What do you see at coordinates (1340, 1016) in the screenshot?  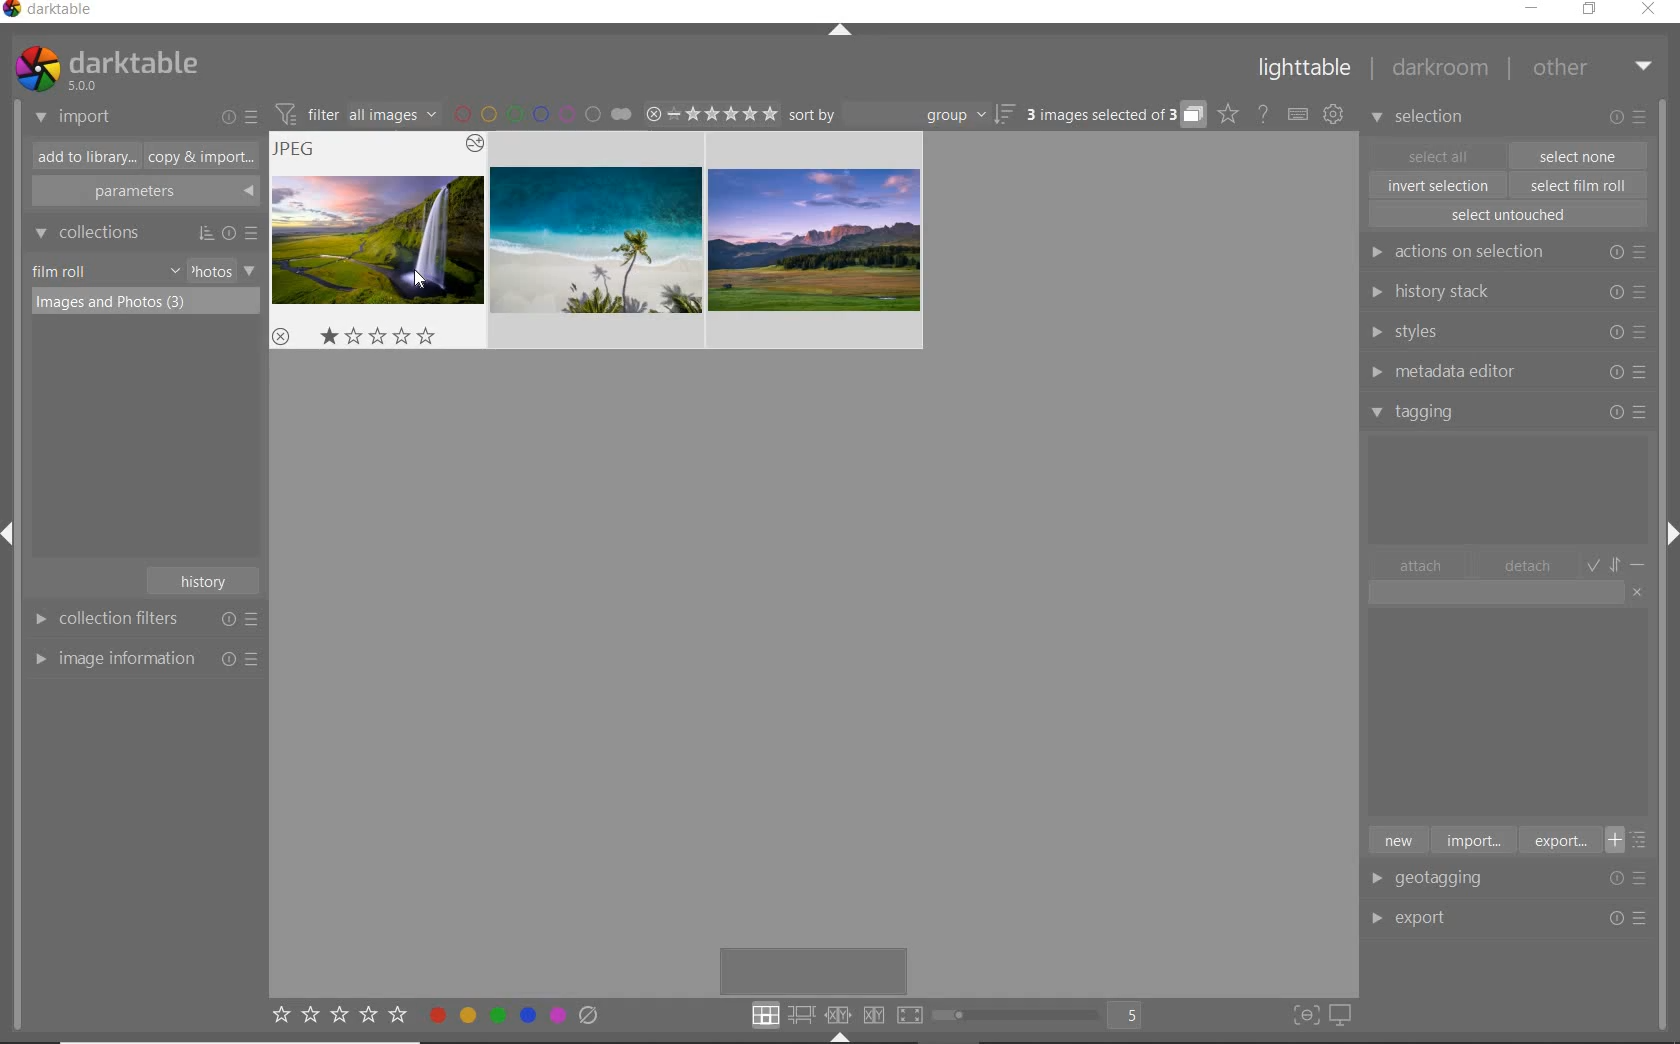 I see `set display profile` at bounding box center [1340, 1016].